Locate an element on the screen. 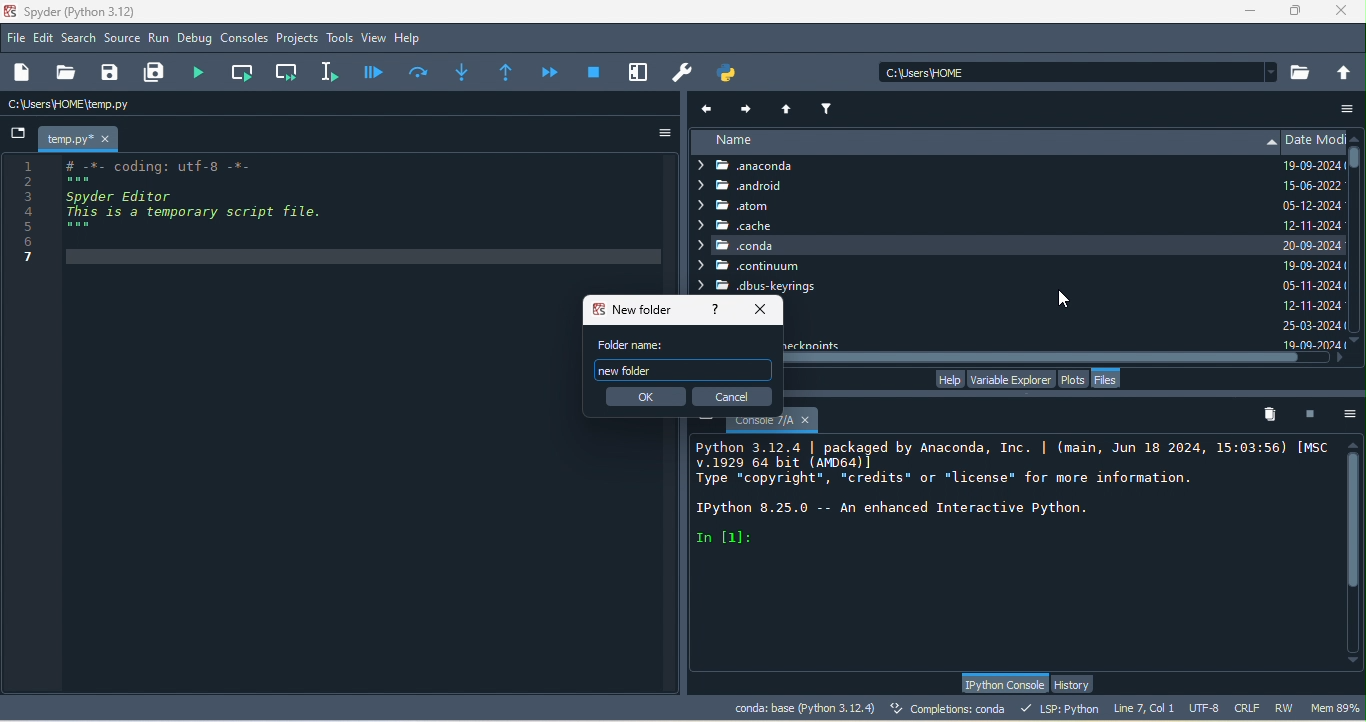 Image resolution: width=1366 pixels, height=722 pixels. lsp python is located at coordinates (1063, 708).